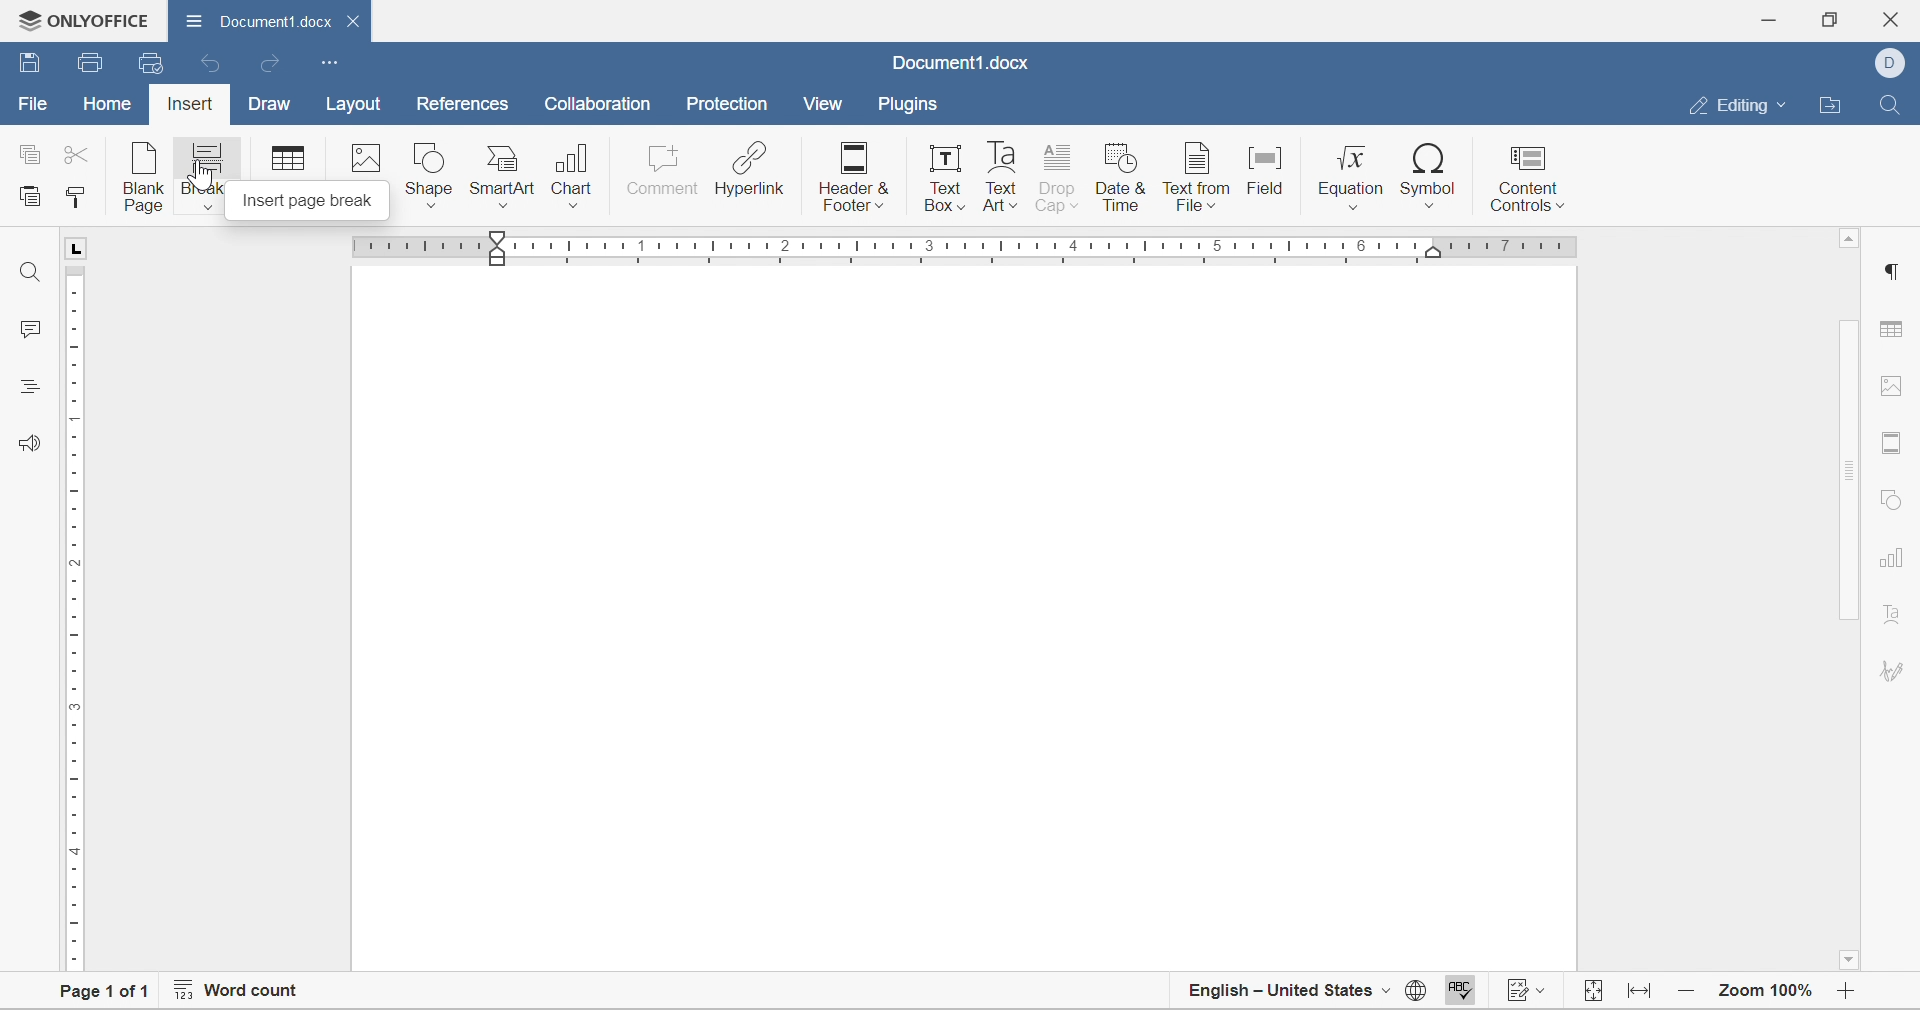 The height and width of the screenshot is (1010, 1920). I want to click on Zoom 100%, so click(1767, 993).